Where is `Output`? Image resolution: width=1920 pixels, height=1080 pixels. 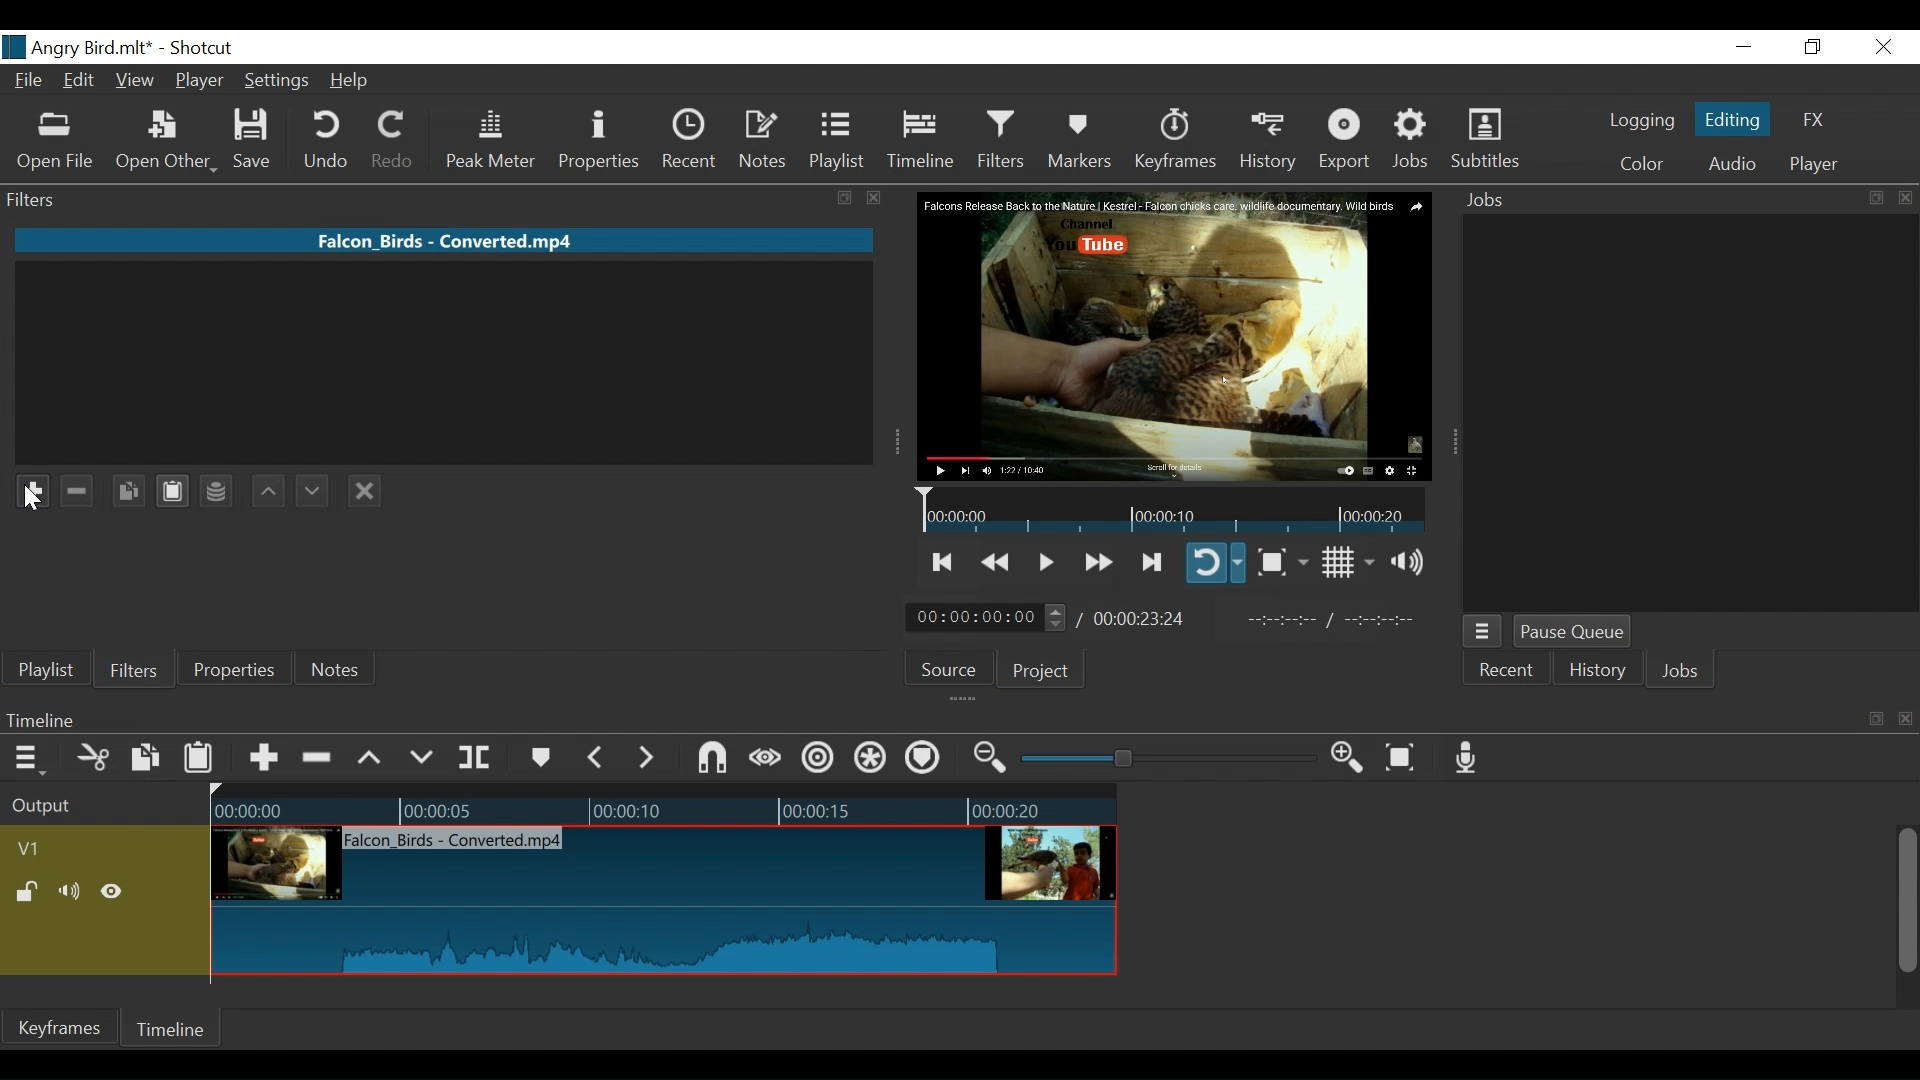
Output is located at coordinates (101, 807).